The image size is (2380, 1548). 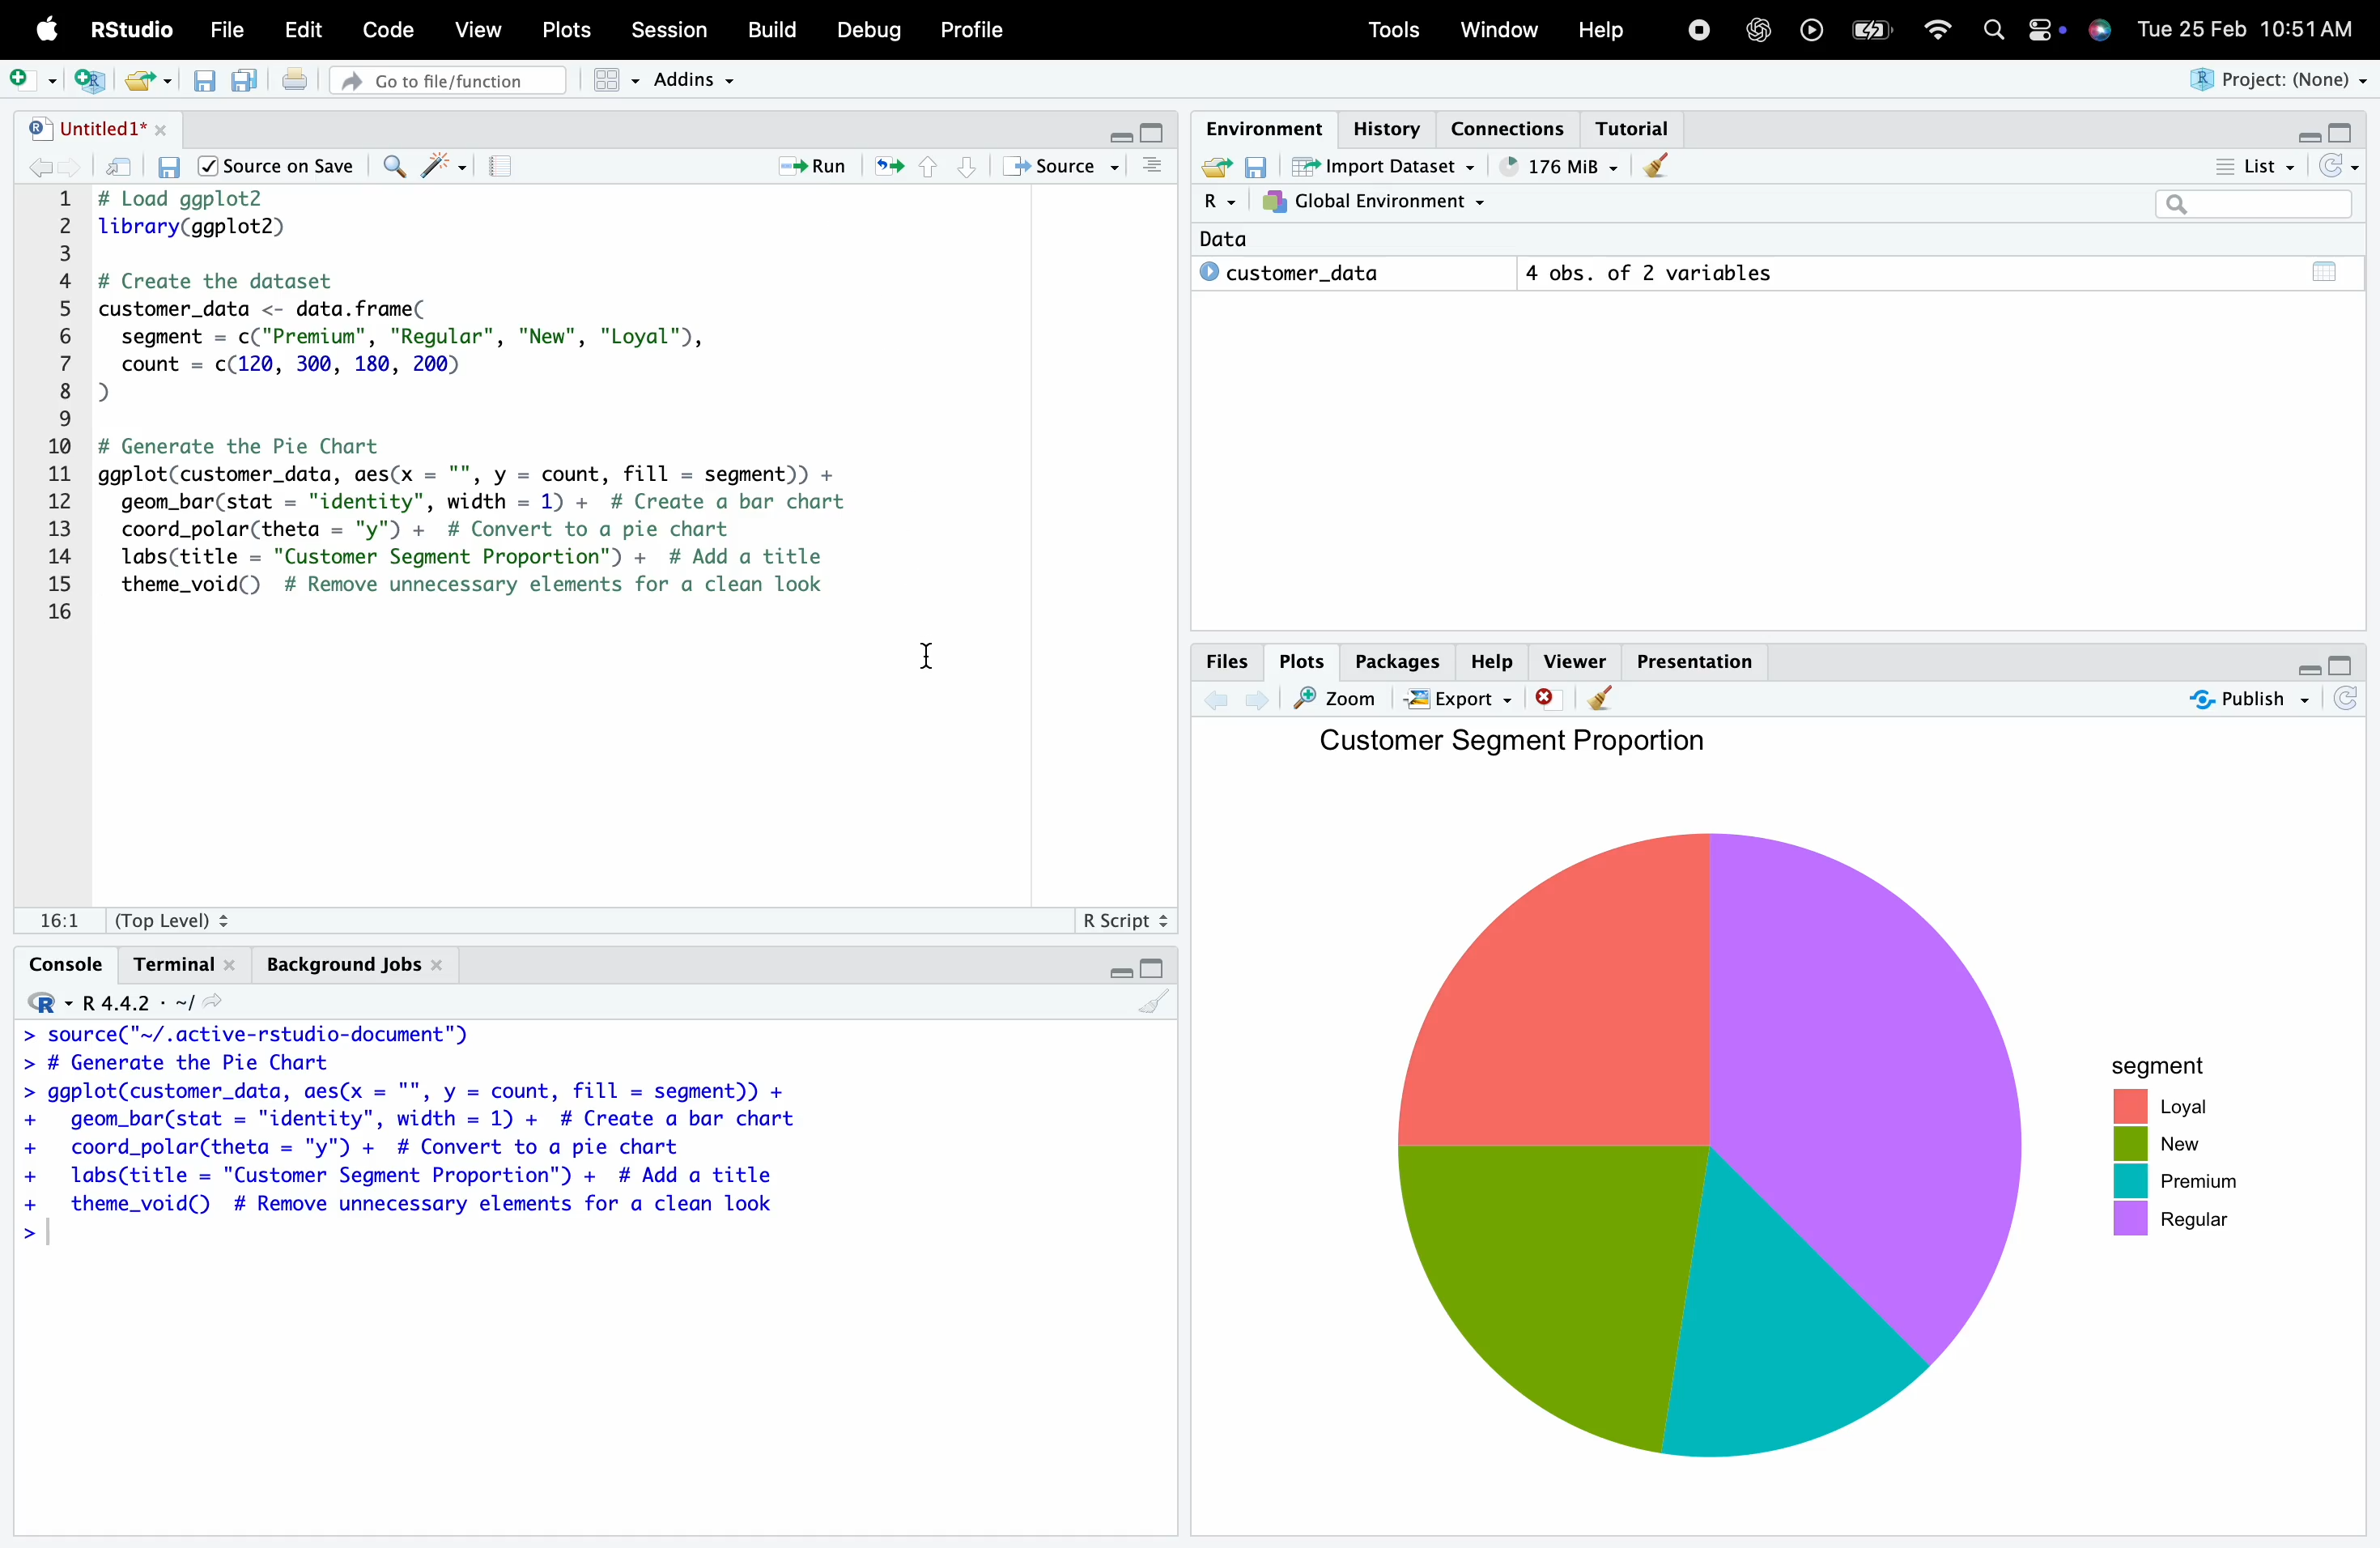 What do you see at coordinates (1602, 28) in the screenshot?
I see `Help` at bounding box center [1602, 28].